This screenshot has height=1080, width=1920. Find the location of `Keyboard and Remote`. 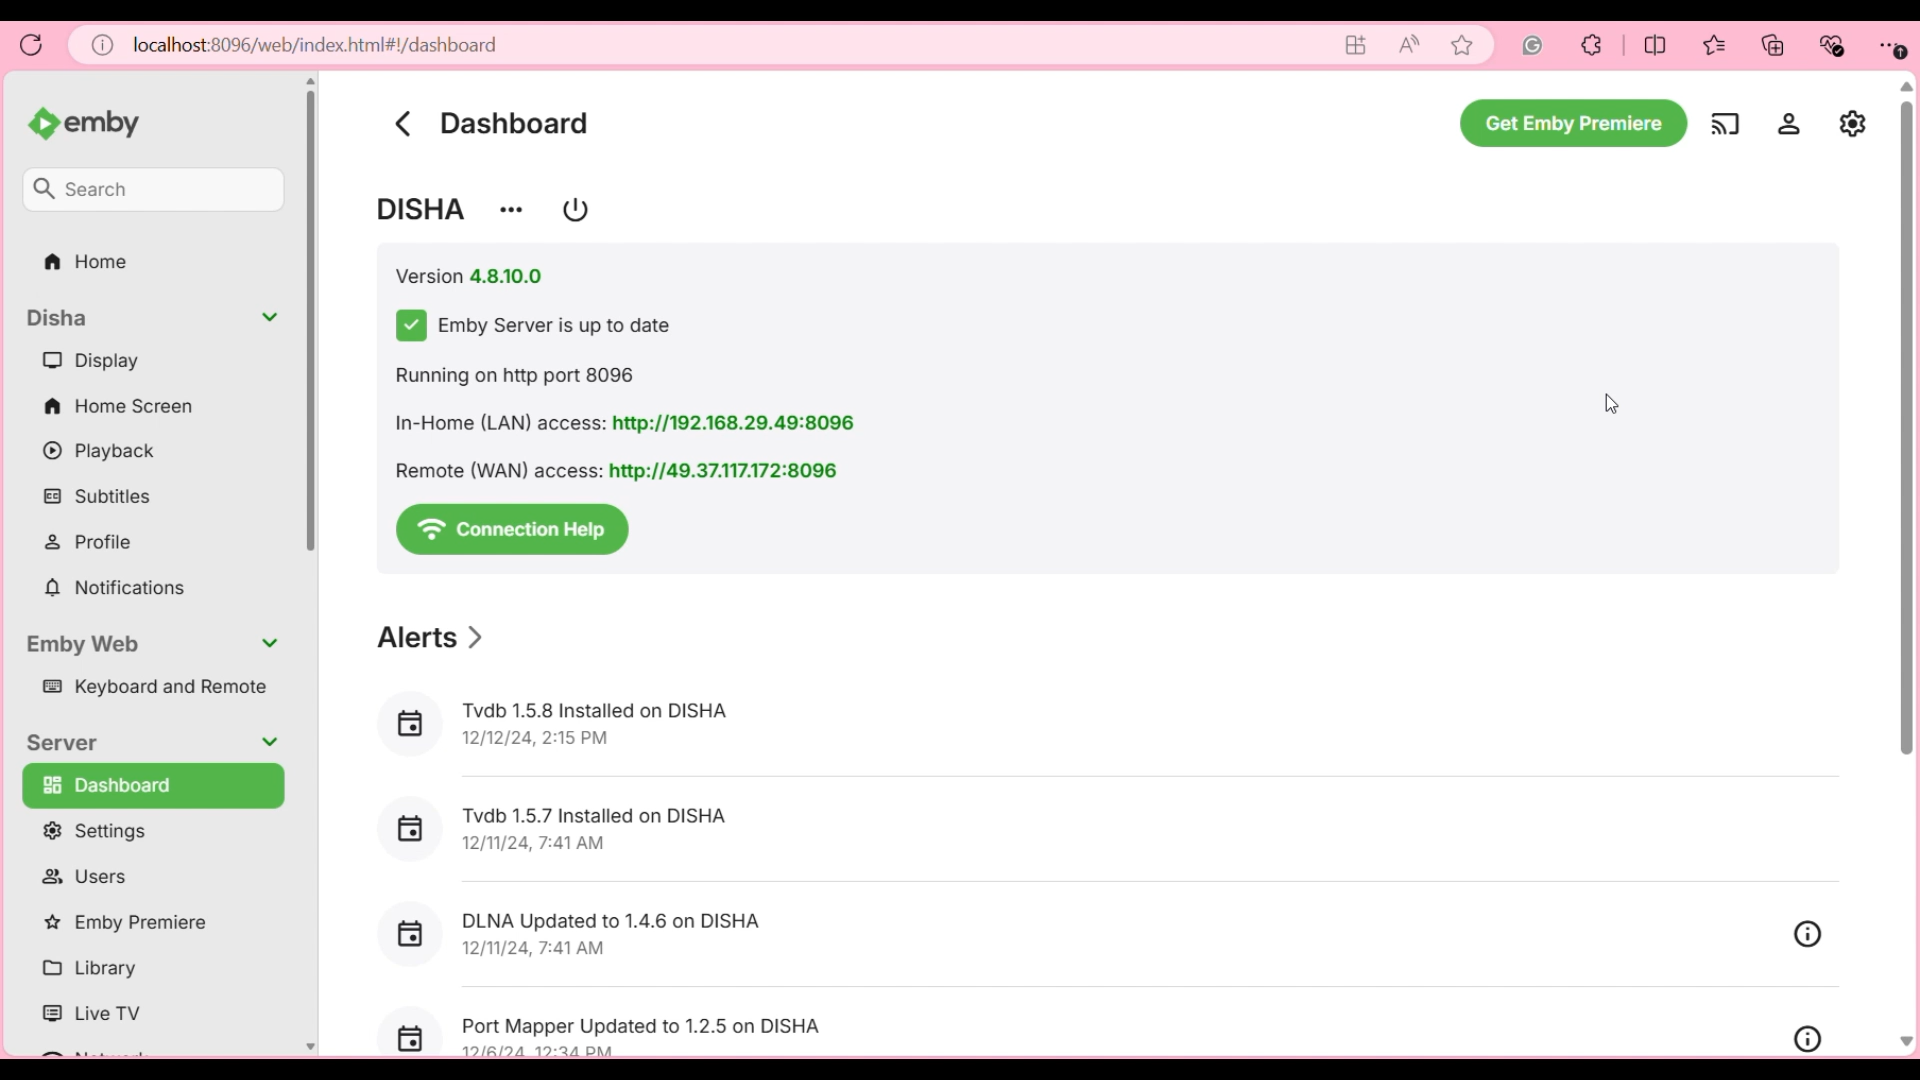

Keyboard and Remote is located at coordinates (145, 687).